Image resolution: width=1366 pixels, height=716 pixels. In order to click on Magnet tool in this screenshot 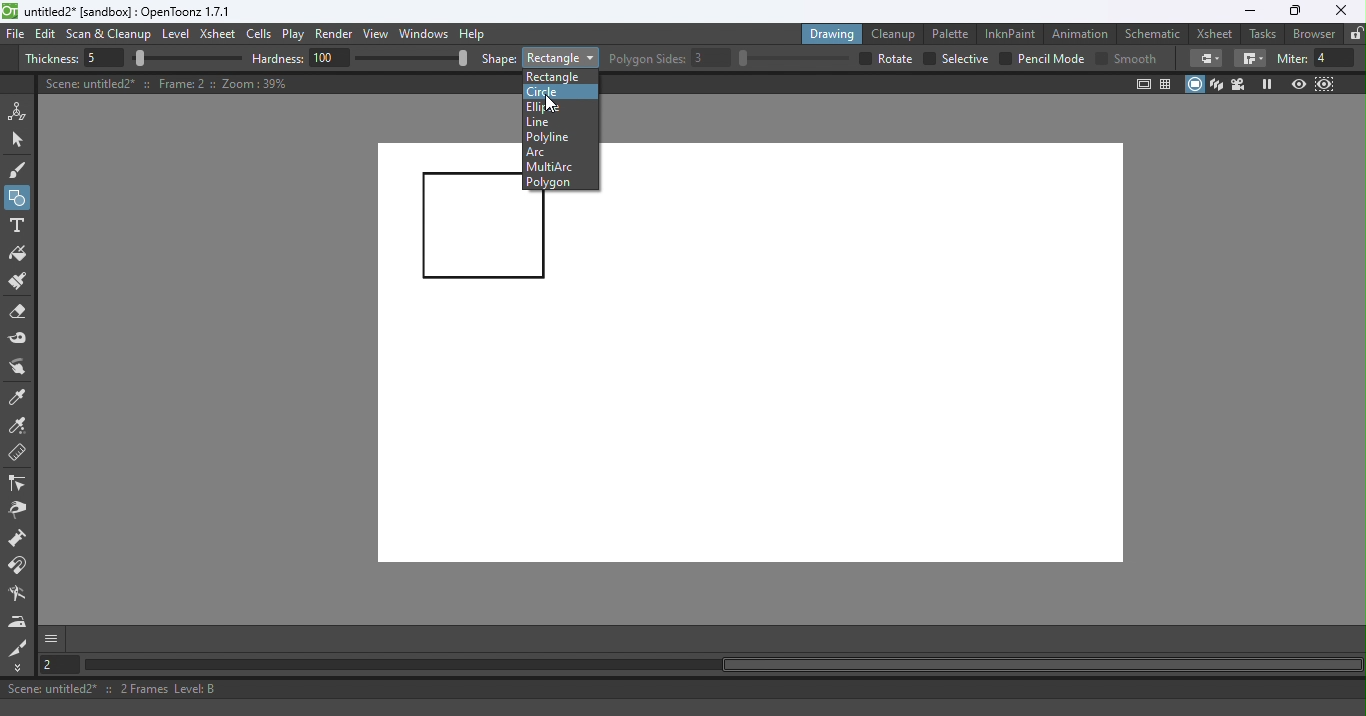, I will do `click(19, 540)`.